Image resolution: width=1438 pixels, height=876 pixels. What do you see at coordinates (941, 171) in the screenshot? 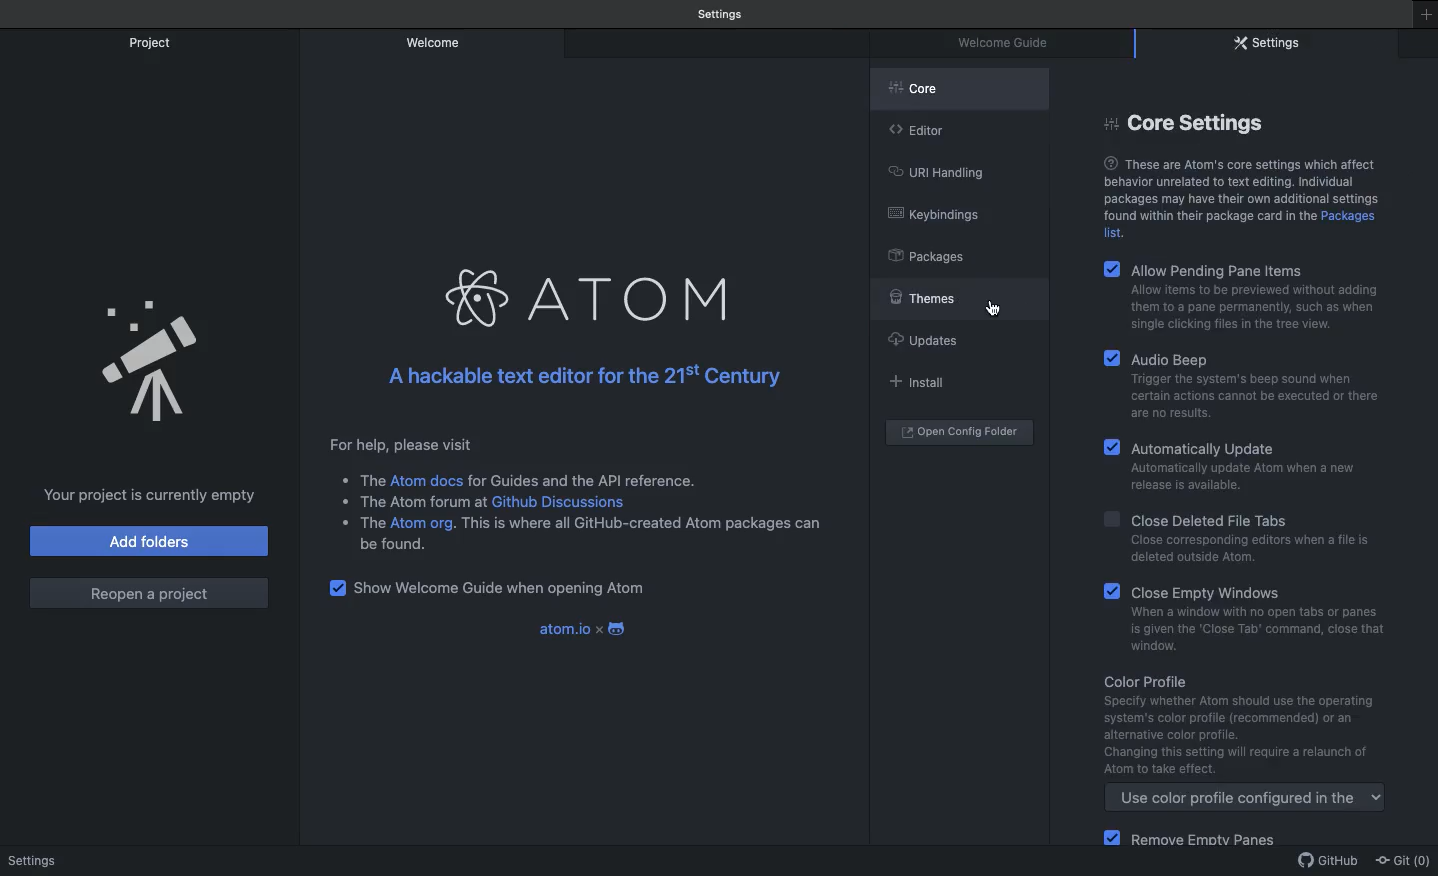
I see `URL heading` at bounding box center [941, 171].